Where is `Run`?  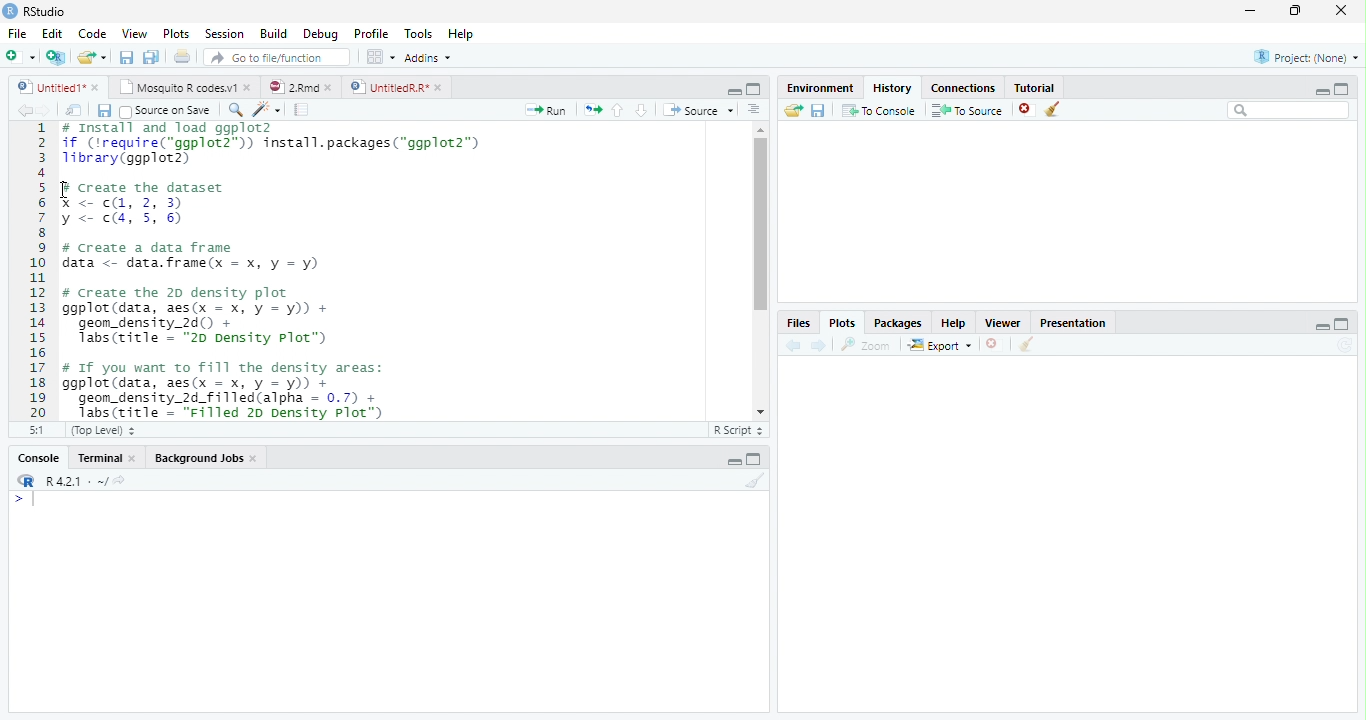 Run is located at coordinates (543, 111).